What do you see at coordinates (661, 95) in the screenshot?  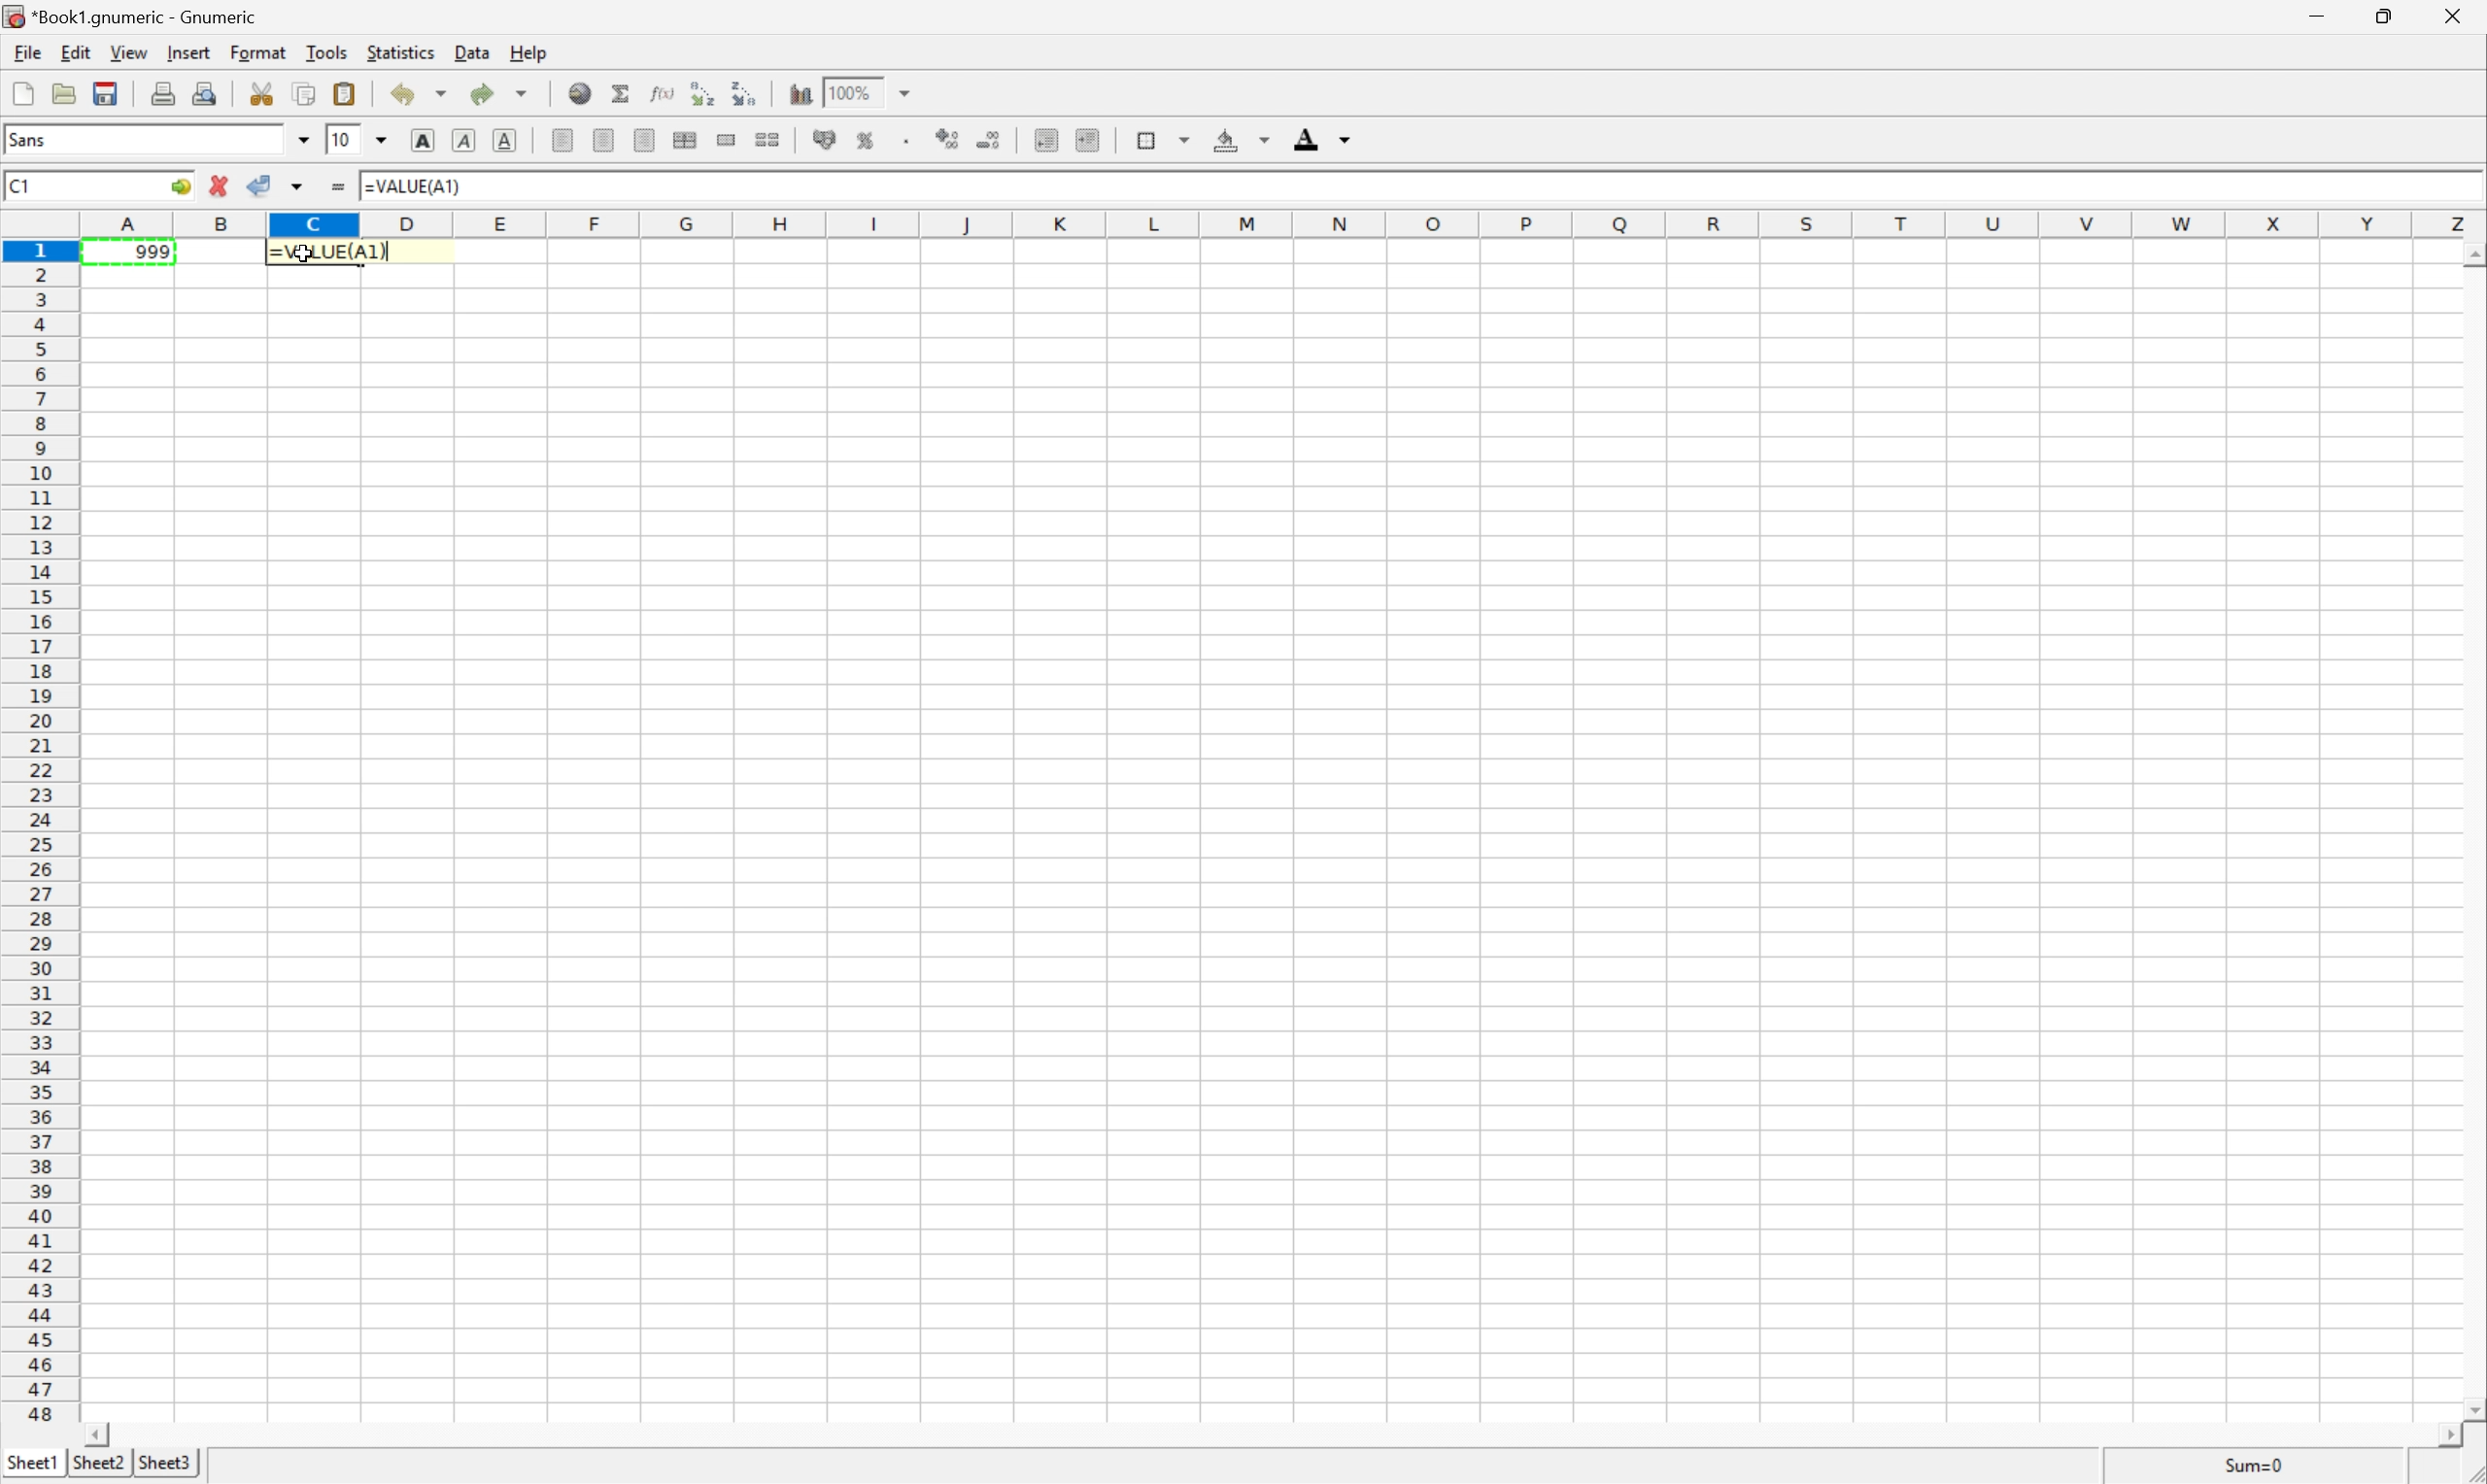 I see `edit function in current cell` at bounding box center [661, 95].